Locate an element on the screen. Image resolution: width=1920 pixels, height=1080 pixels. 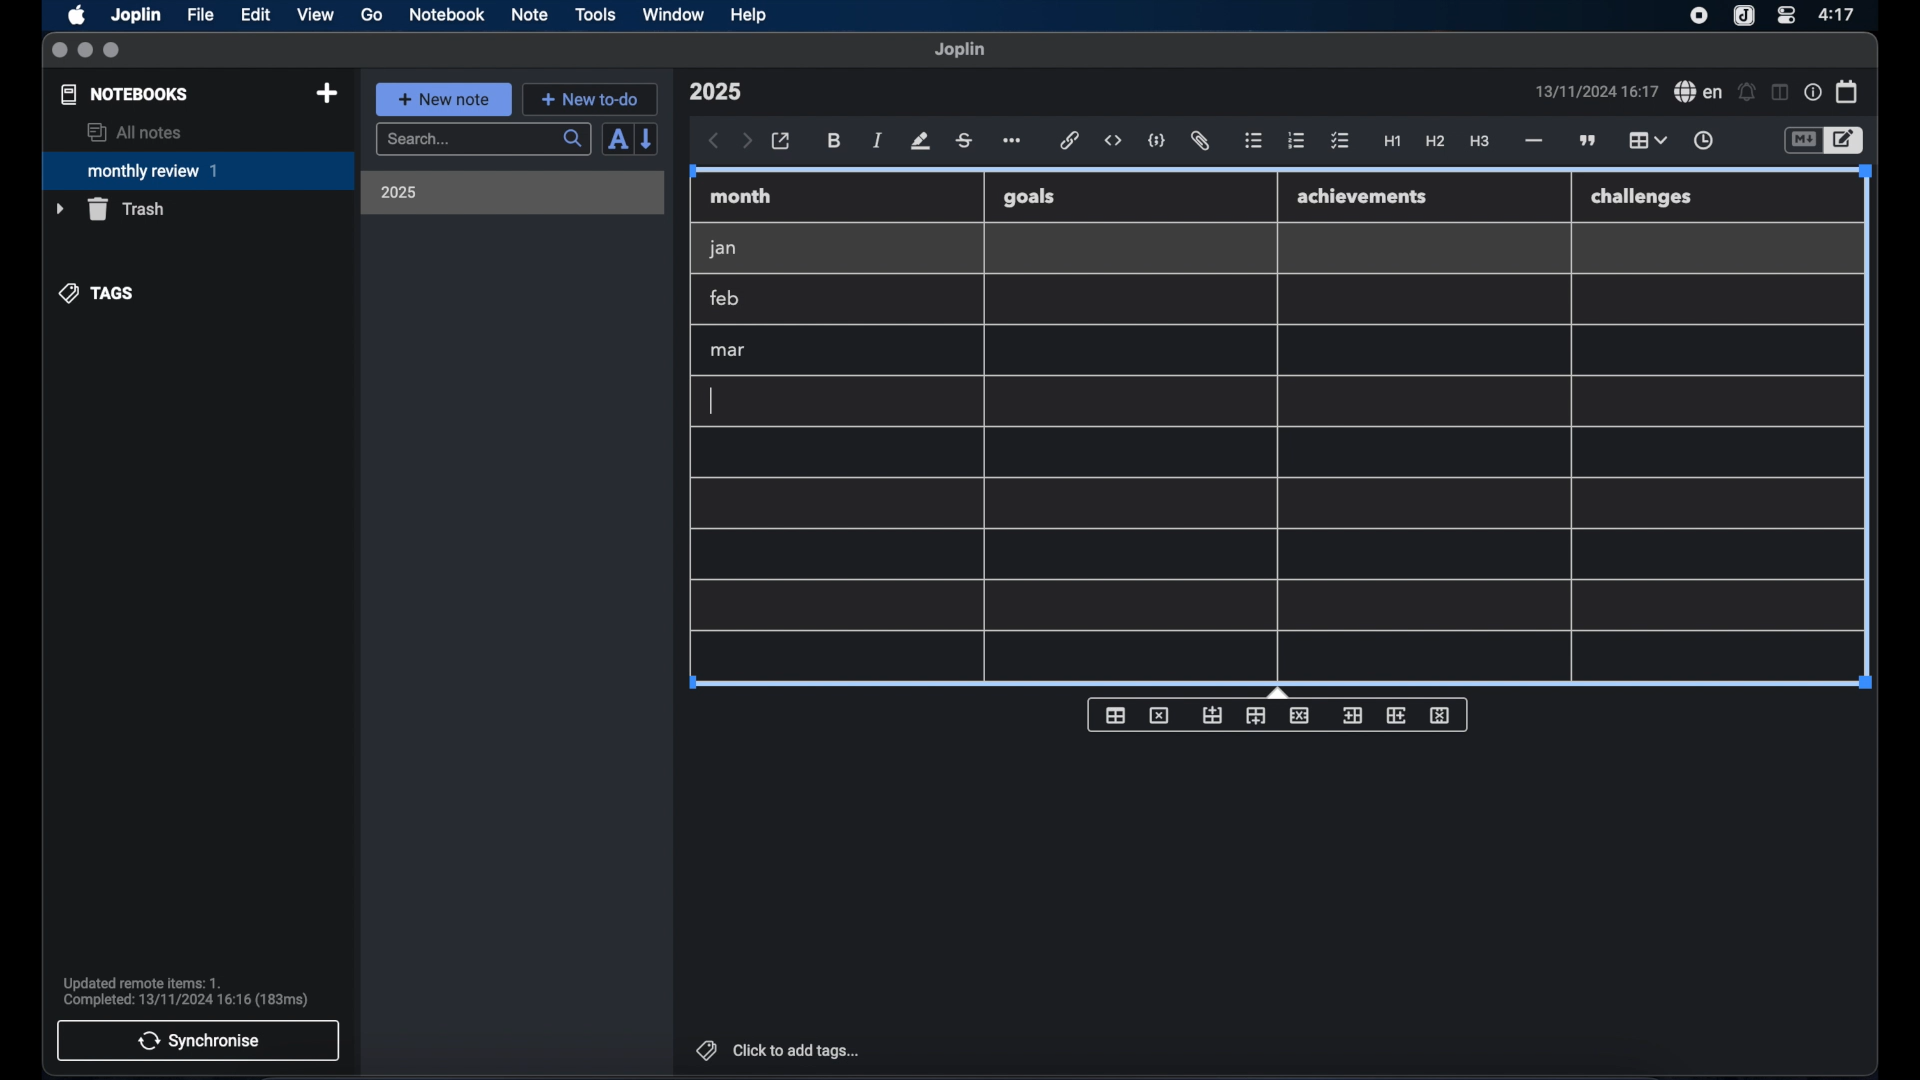
attach file is located at coordinates (1200, 141).